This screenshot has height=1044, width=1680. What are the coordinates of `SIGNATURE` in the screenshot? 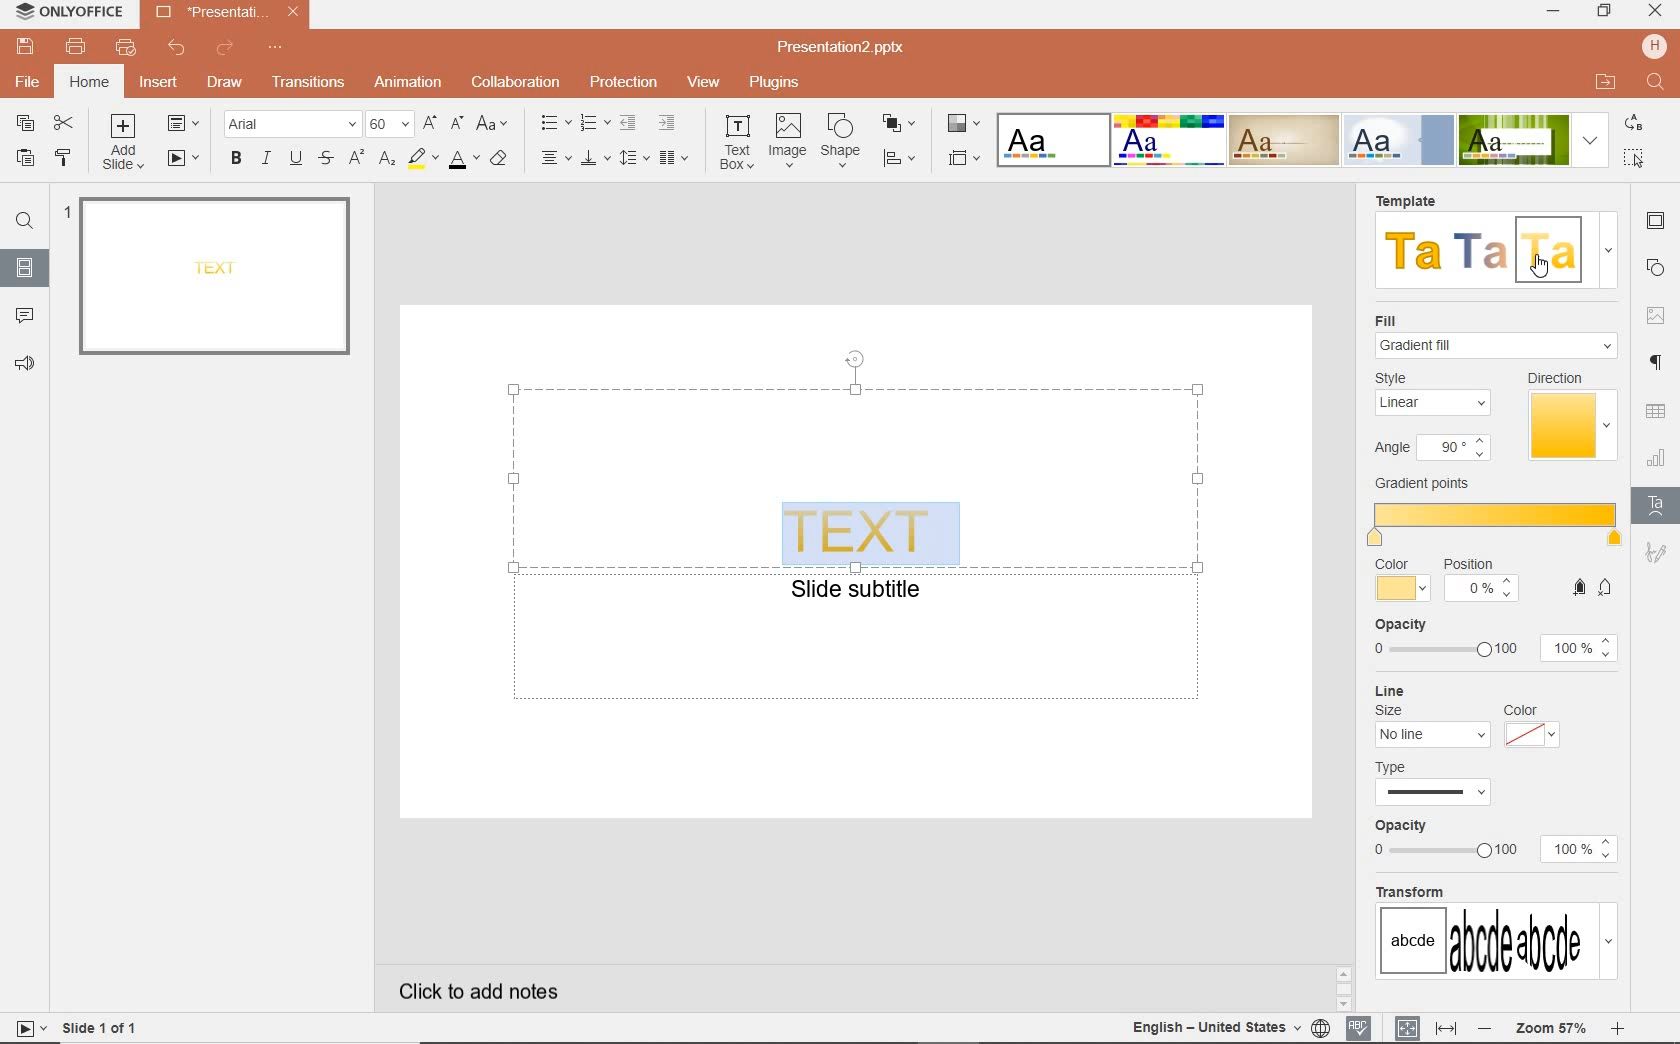 It's located at (1656, 553).